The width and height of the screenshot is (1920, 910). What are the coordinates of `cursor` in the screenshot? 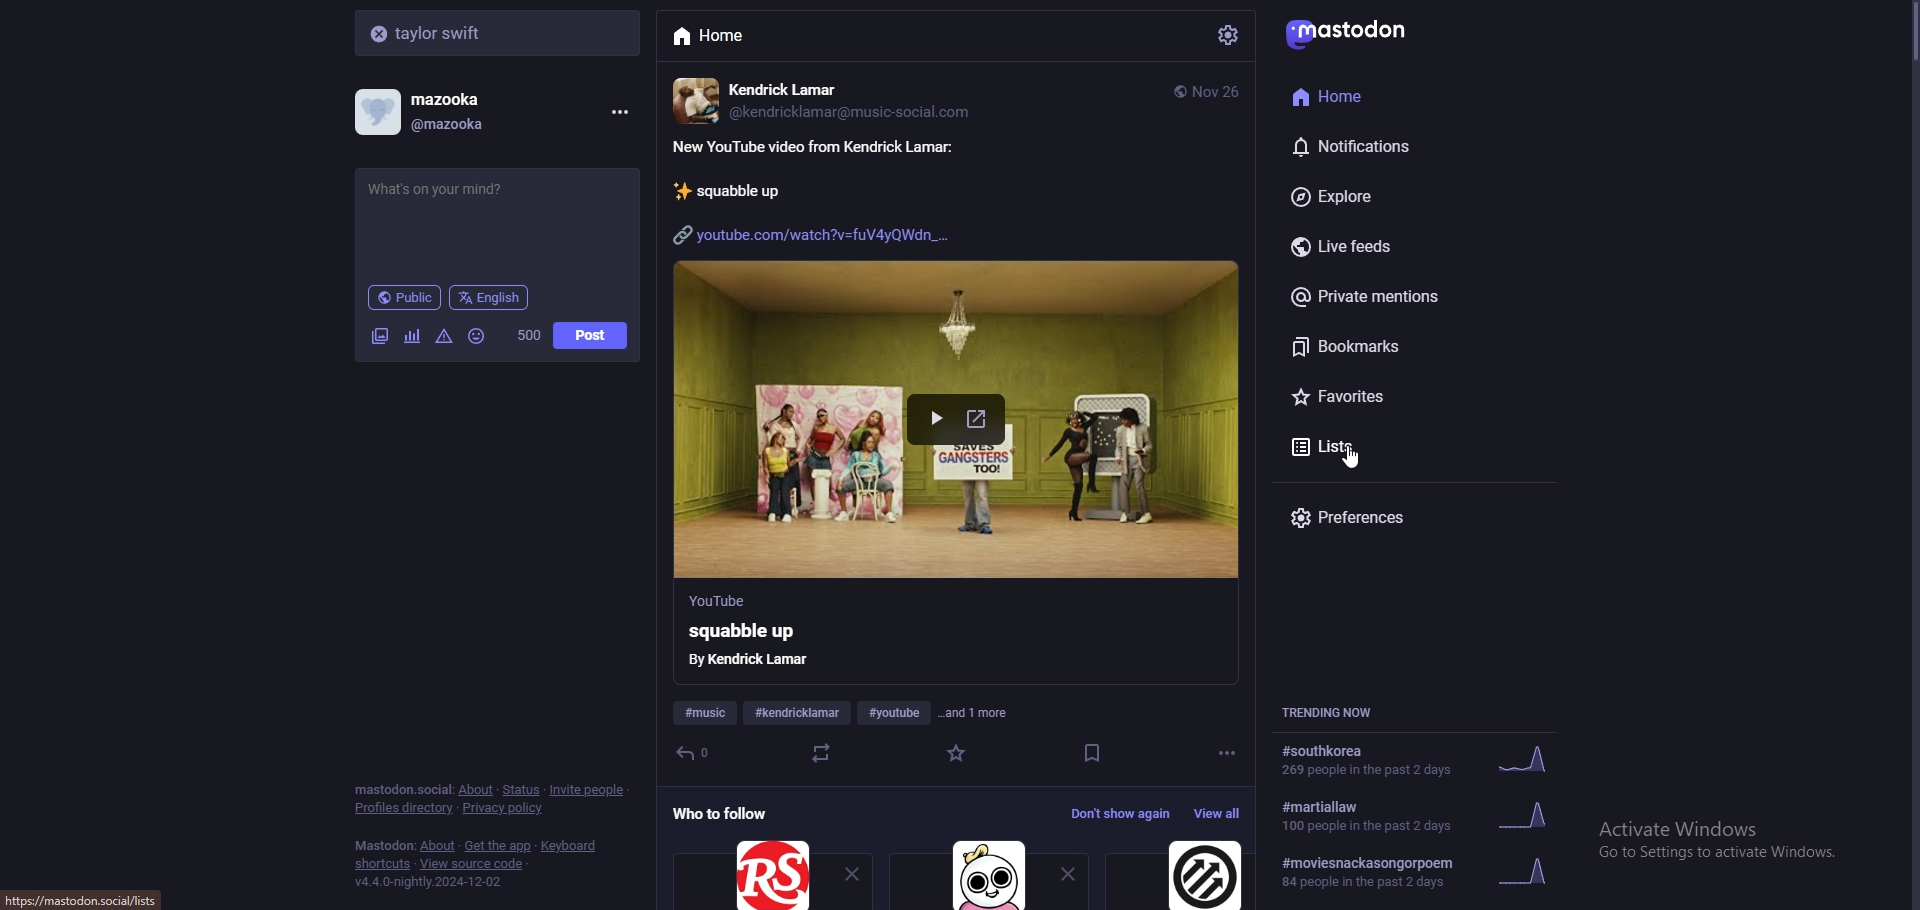 It's located at (1352, 455).